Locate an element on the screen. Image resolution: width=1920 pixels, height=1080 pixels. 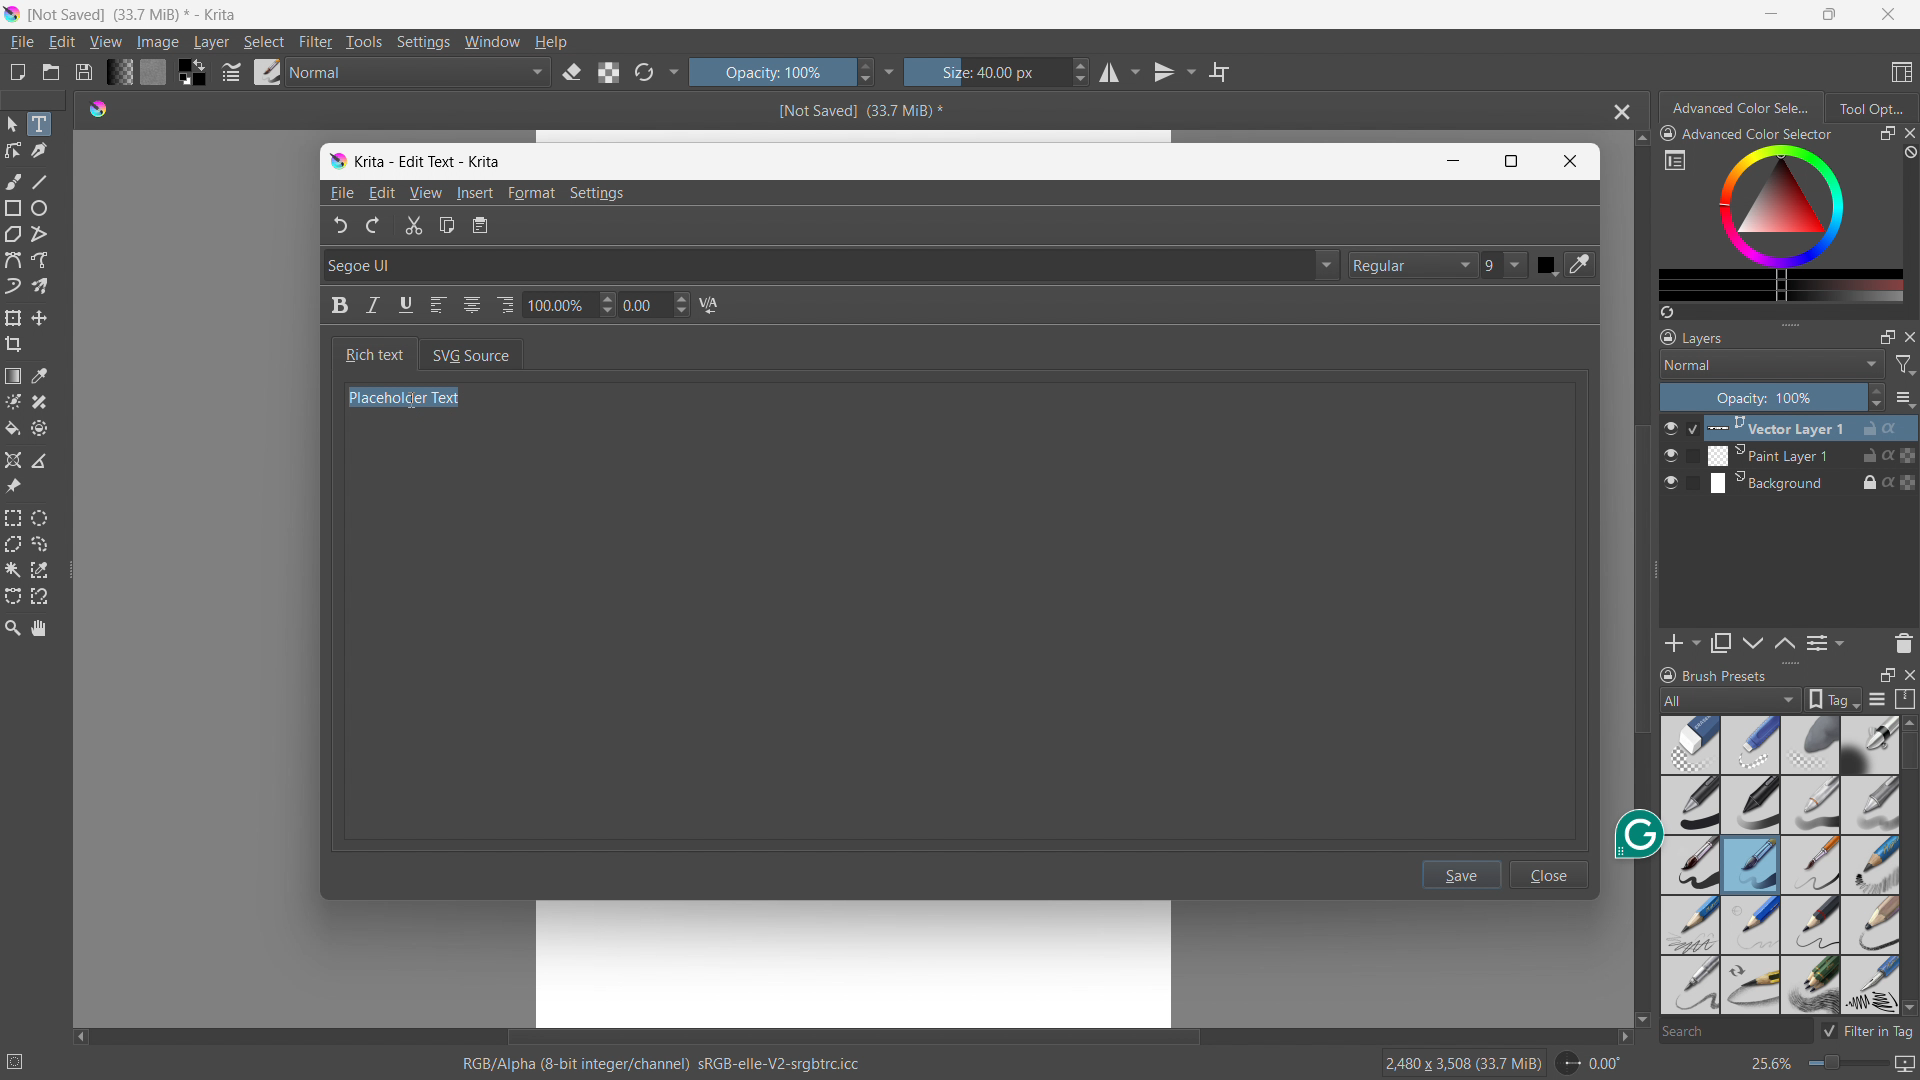
options is located at coordinates (1904, 398).